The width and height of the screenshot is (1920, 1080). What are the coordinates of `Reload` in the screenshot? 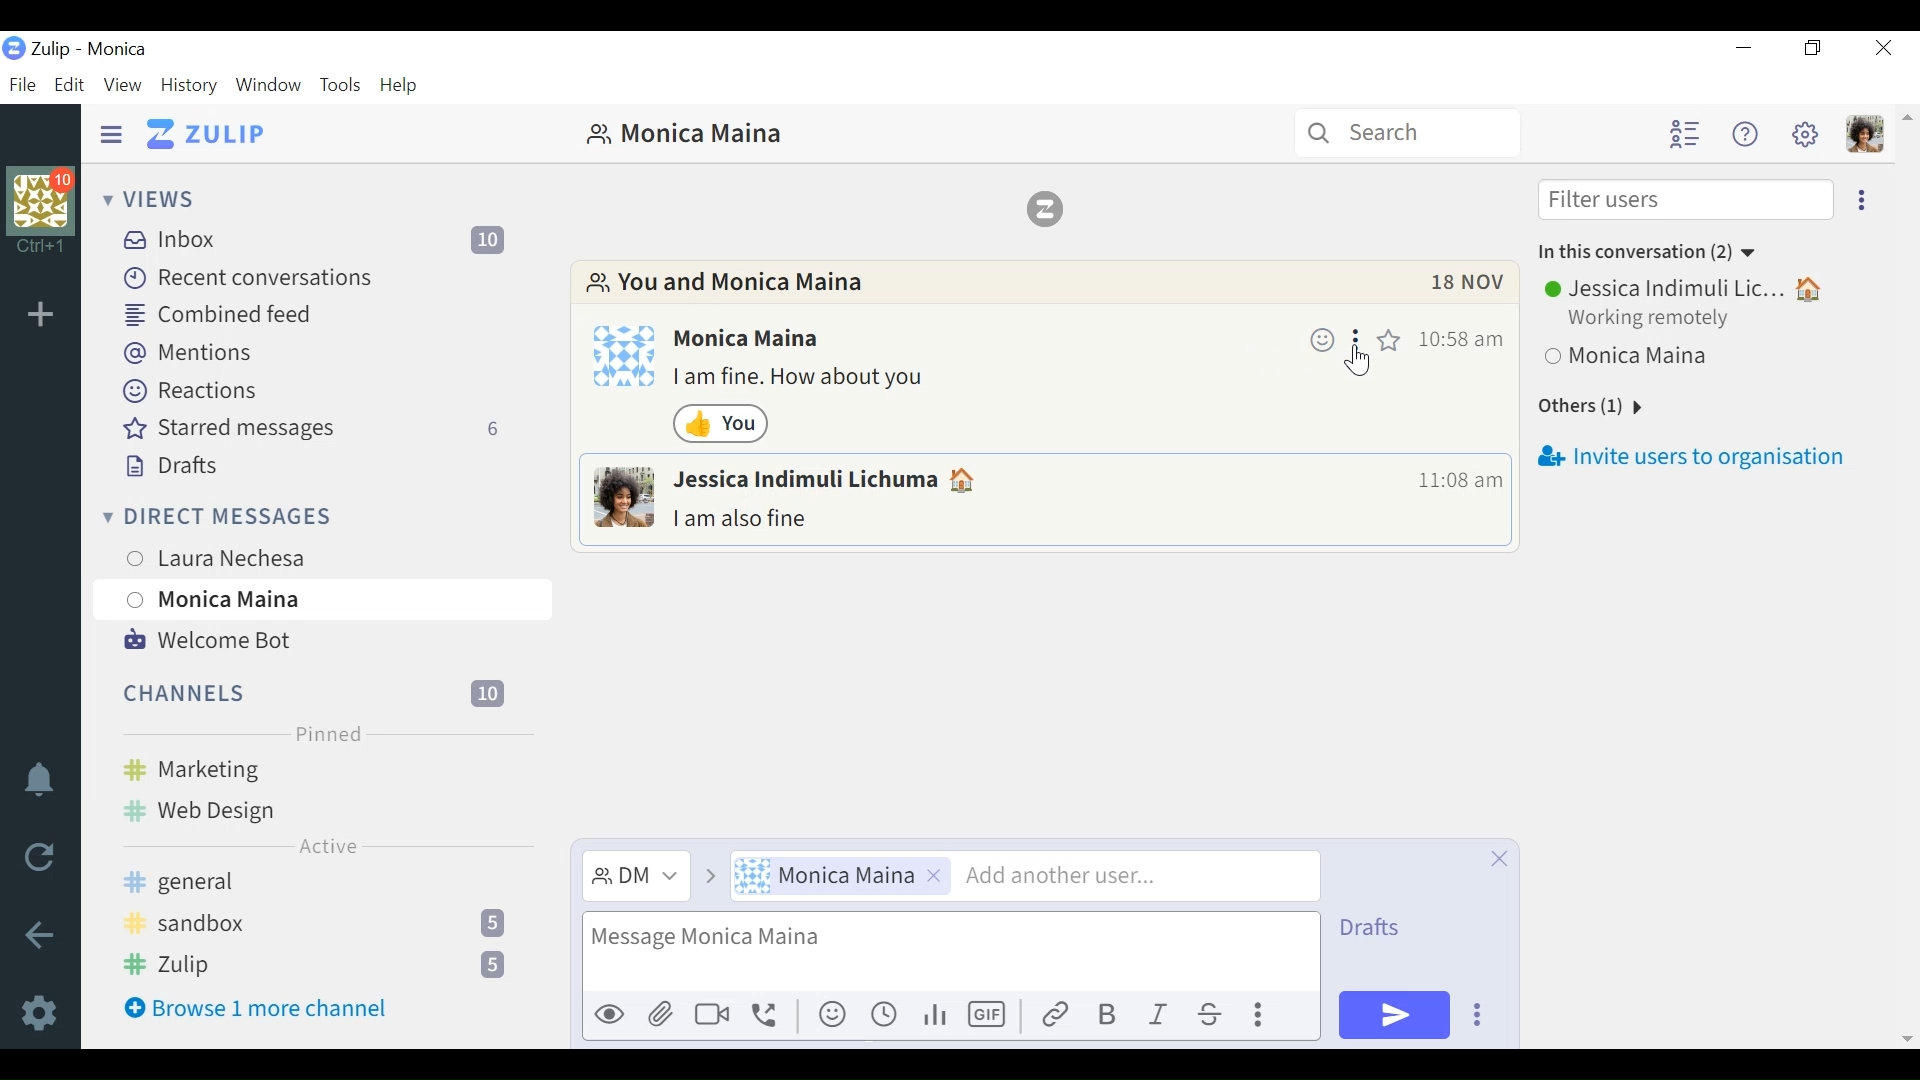 It's located at (40, 858).